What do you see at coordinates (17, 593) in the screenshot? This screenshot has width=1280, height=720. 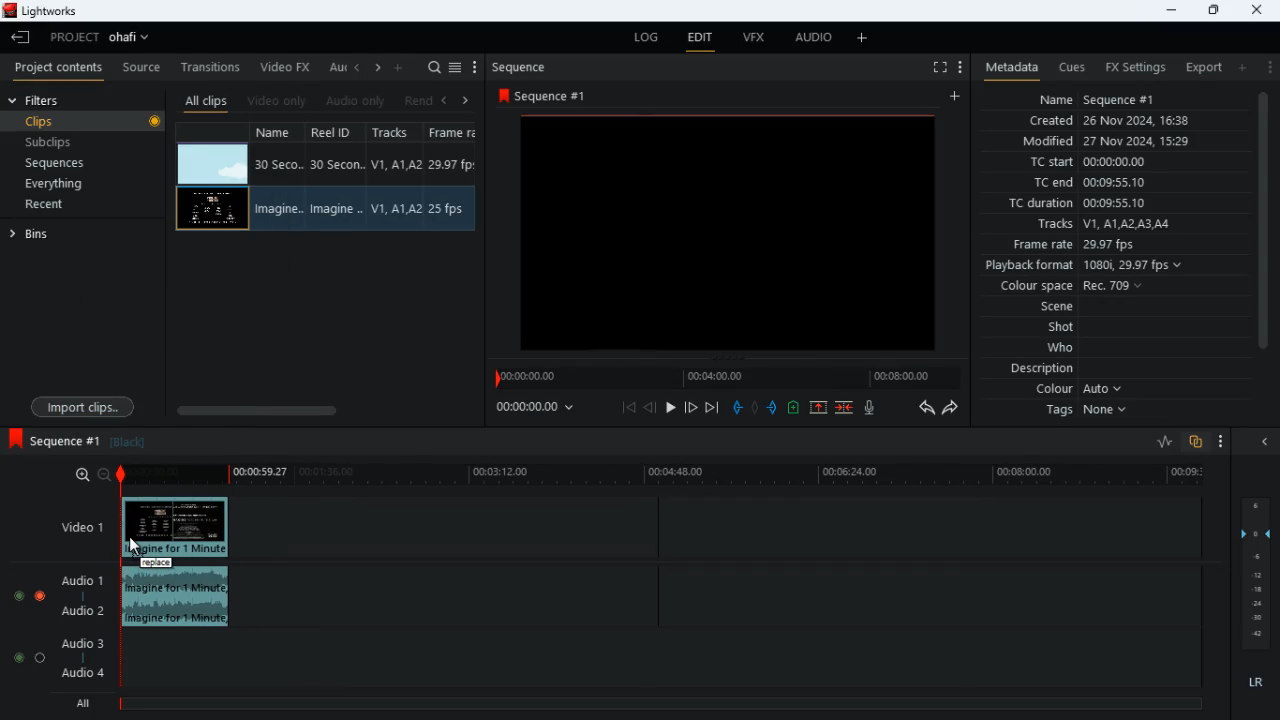 I see `toggle` at bounding box center [17, 593].